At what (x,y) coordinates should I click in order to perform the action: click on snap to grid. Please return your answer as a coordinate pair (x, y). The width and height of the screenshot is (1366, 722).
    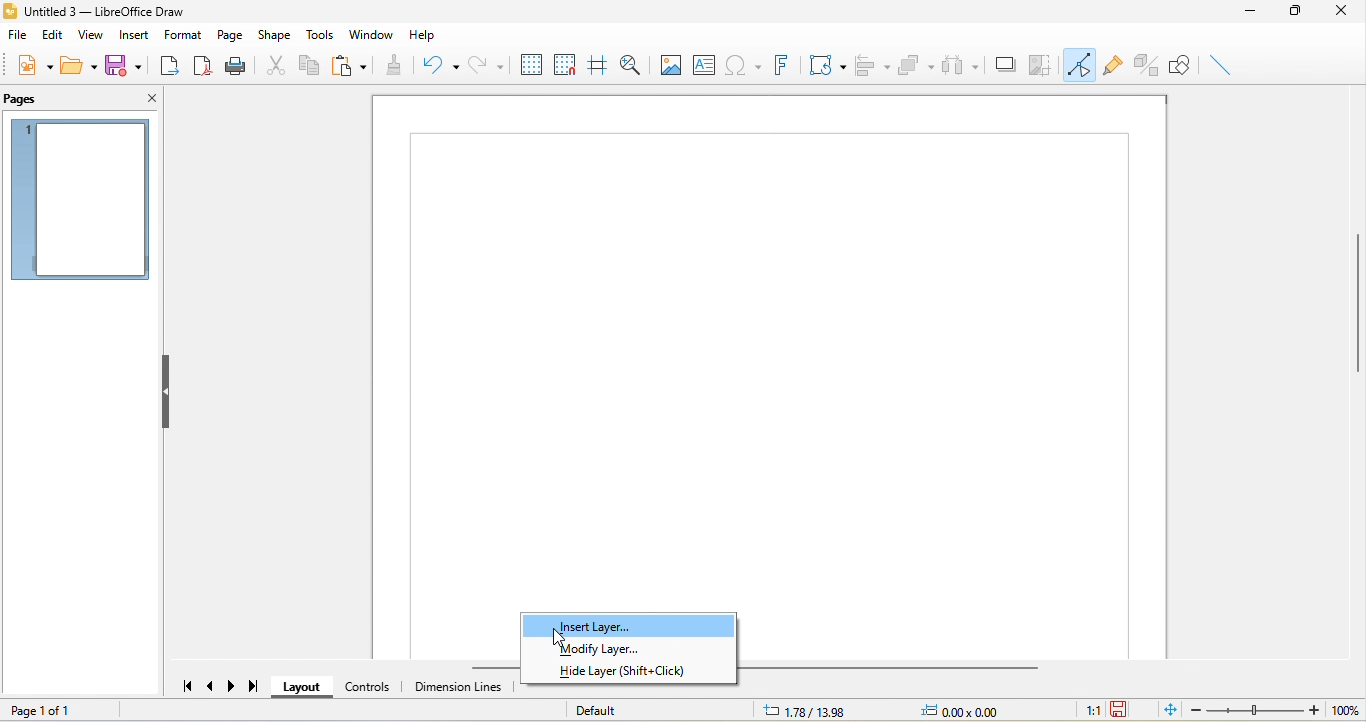
    Looking at the image, I should click on (565, 64).